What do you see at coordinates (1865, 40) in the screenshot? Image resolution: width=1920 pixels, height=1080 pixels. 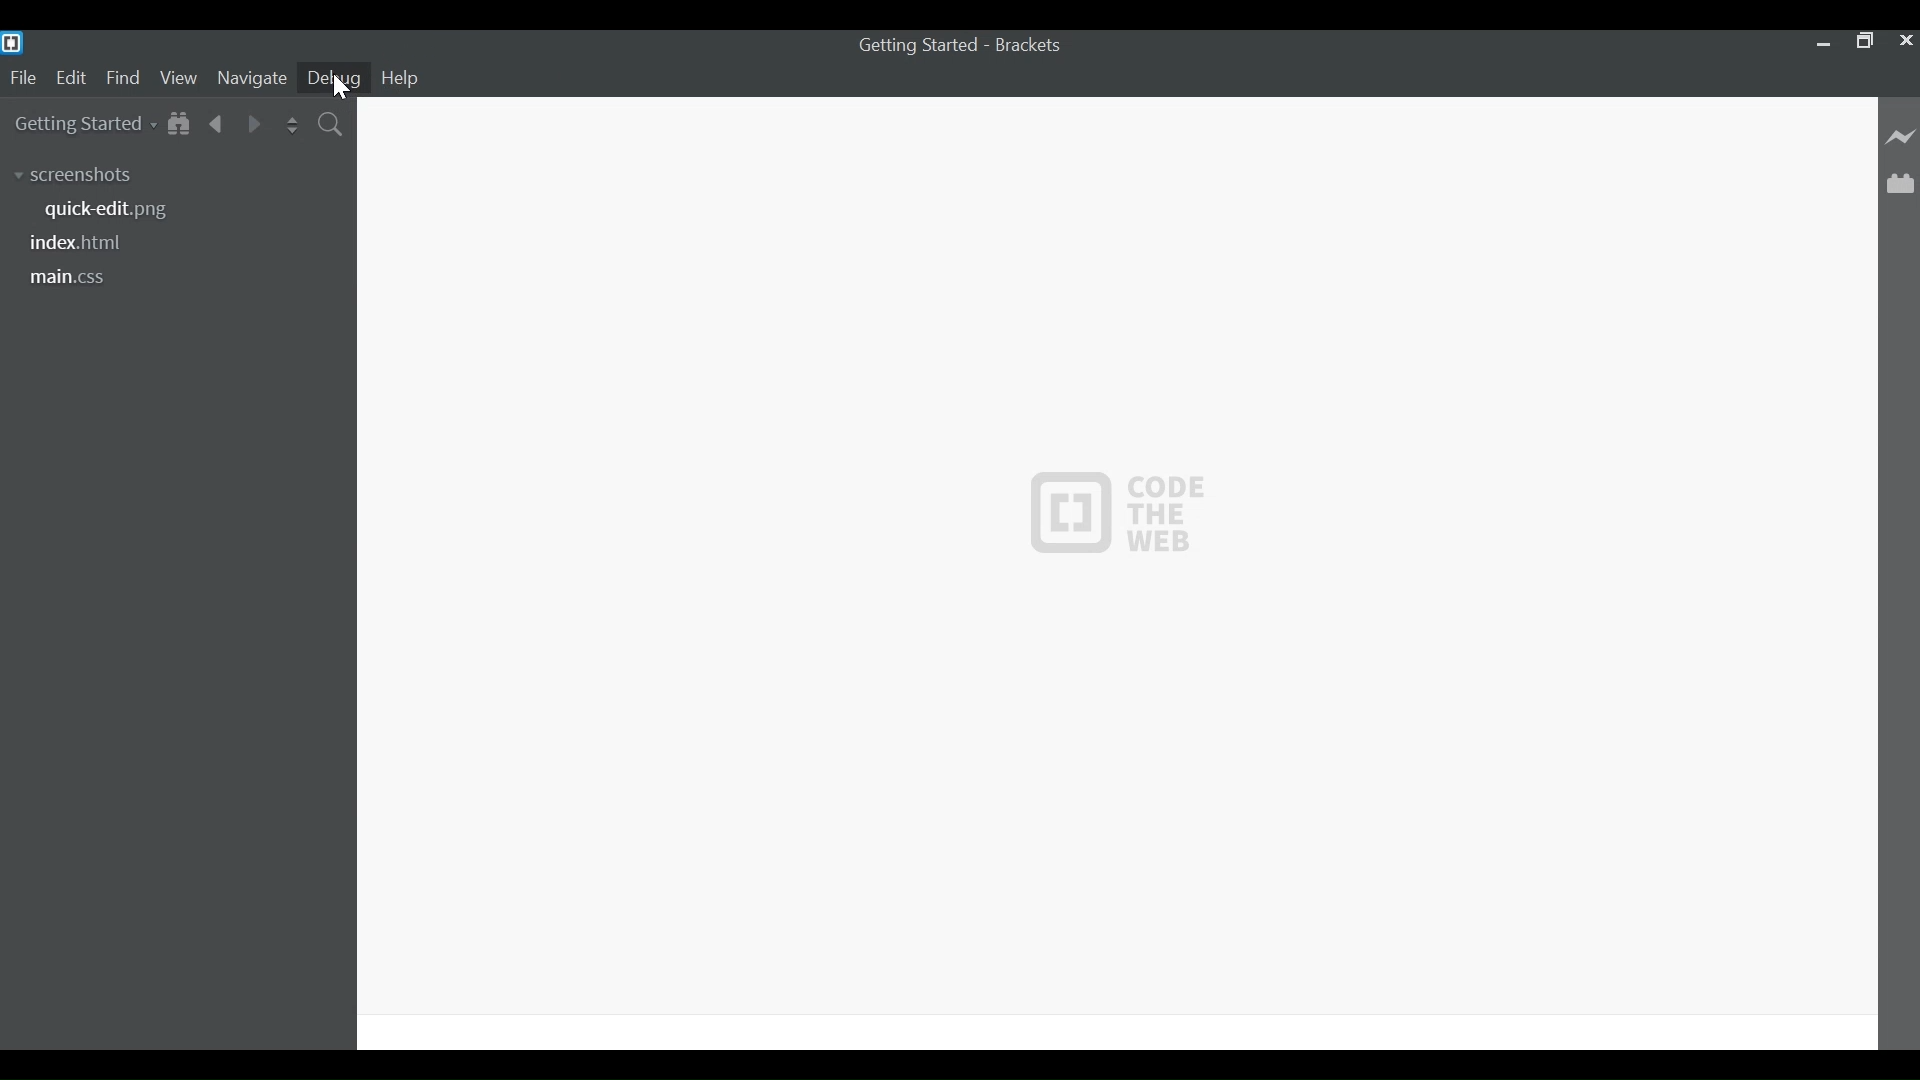 I see `Restore` at bounding box center [1865, 40].